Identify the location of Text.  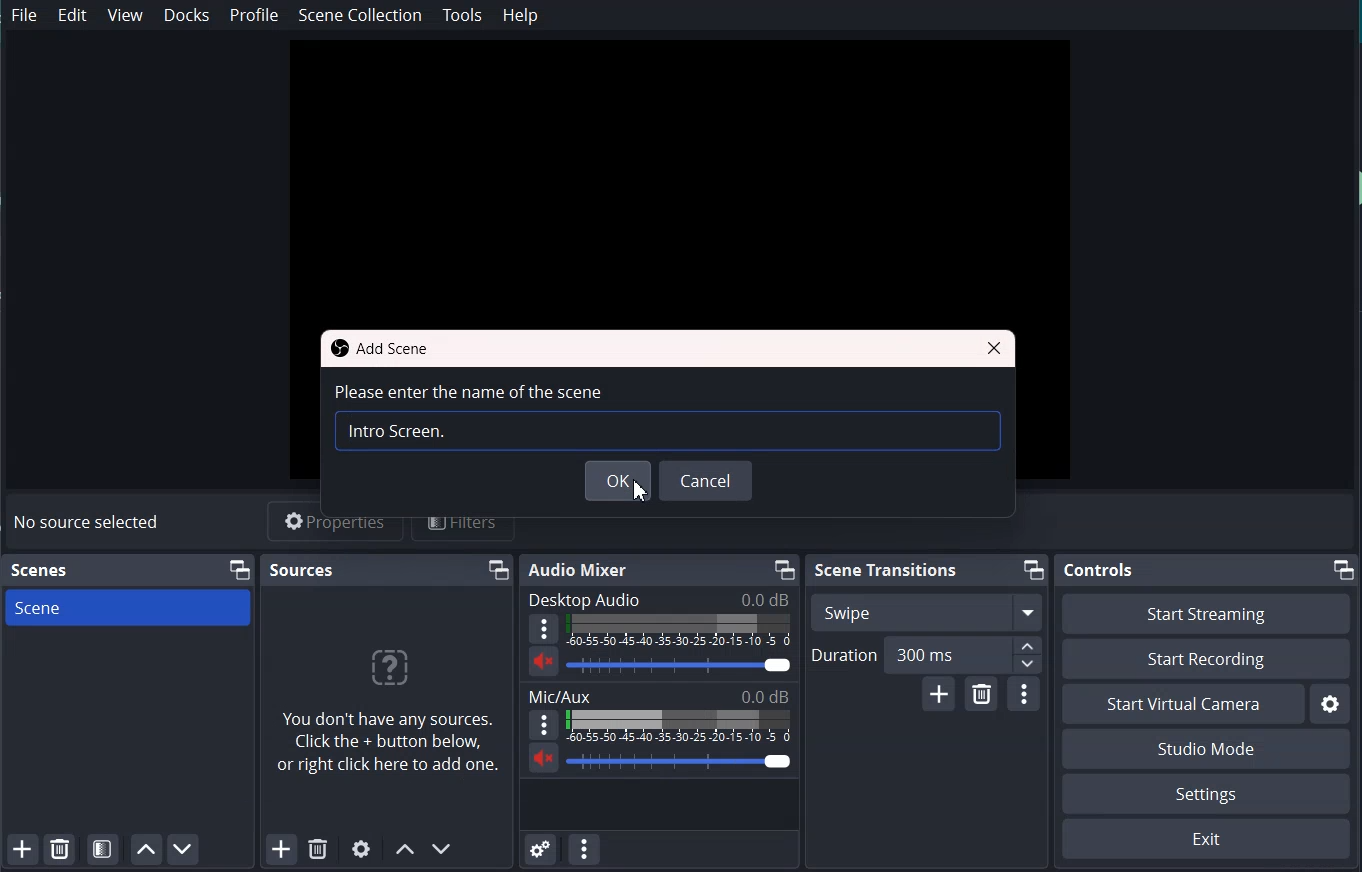
(383, 349).